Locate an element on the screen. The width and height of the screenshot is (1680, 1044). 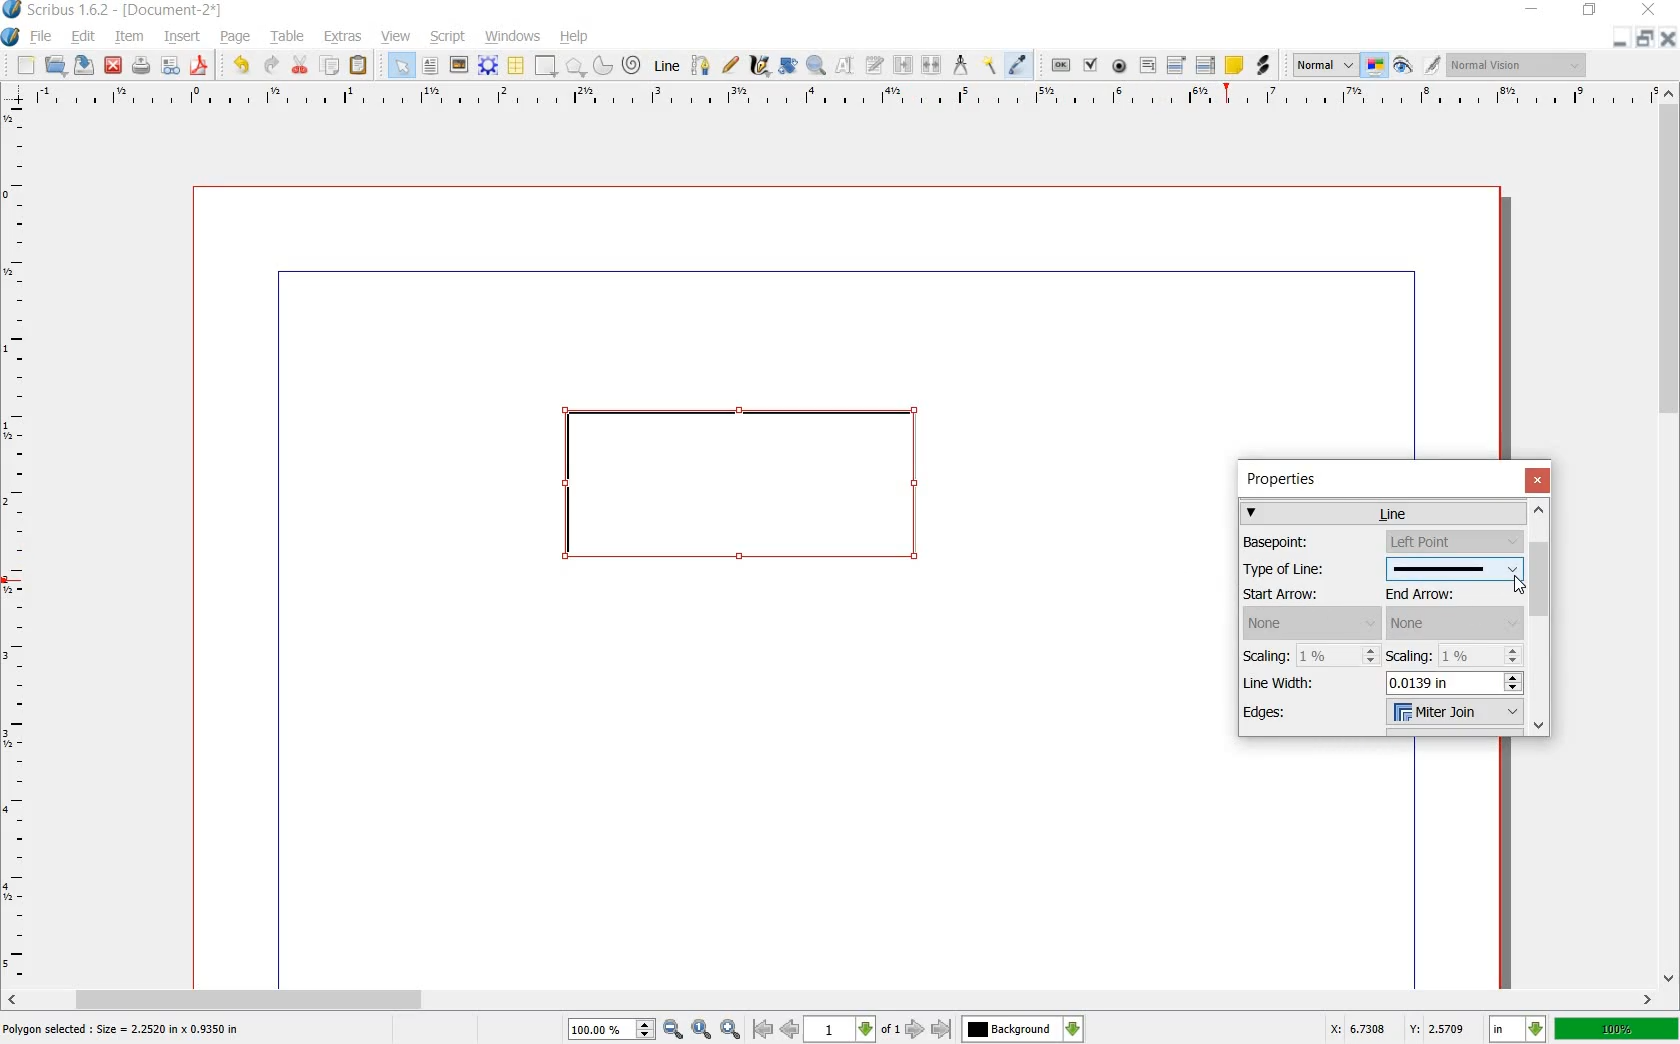
WINDOWS is located at coordinates (514, 37).